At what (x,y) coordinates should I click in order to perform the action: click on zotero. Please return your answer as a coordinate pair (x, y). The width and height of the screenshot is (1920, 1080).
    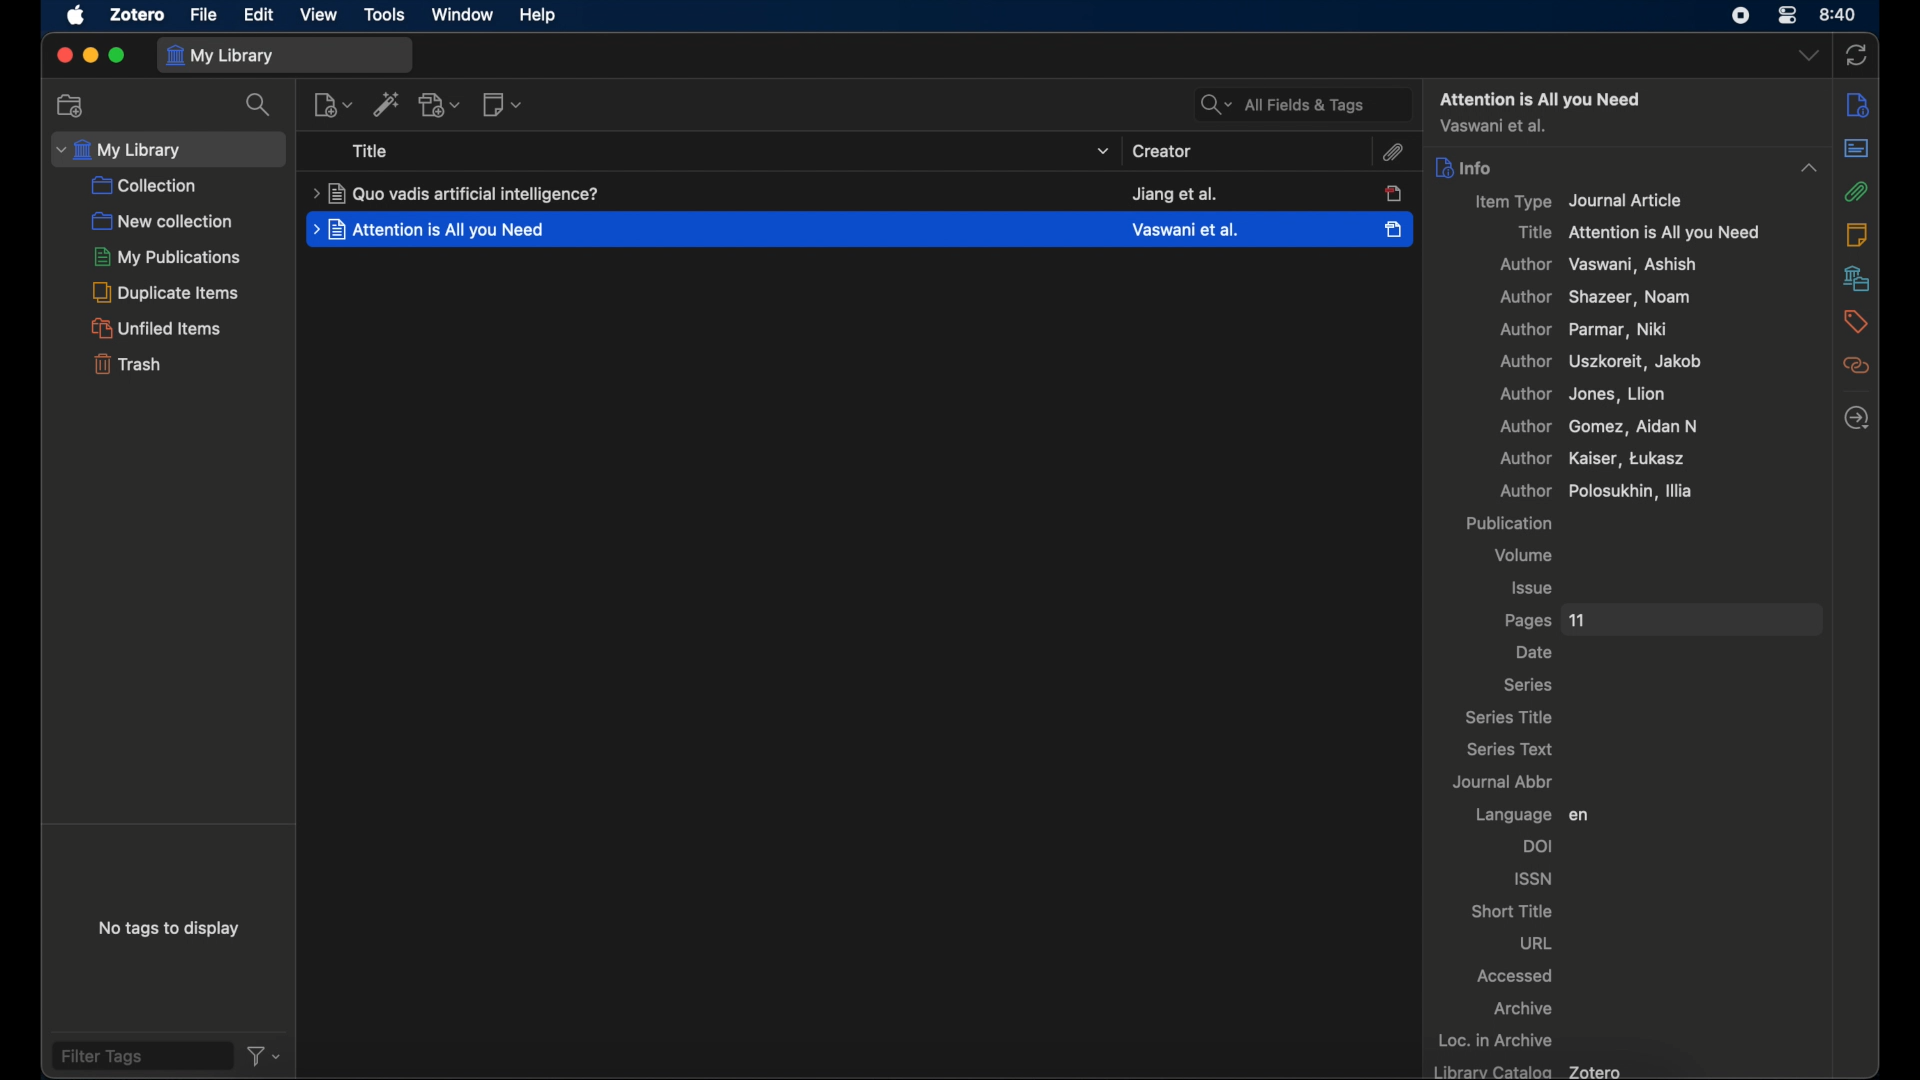
    Looking at the image, I should click on (138, 16).